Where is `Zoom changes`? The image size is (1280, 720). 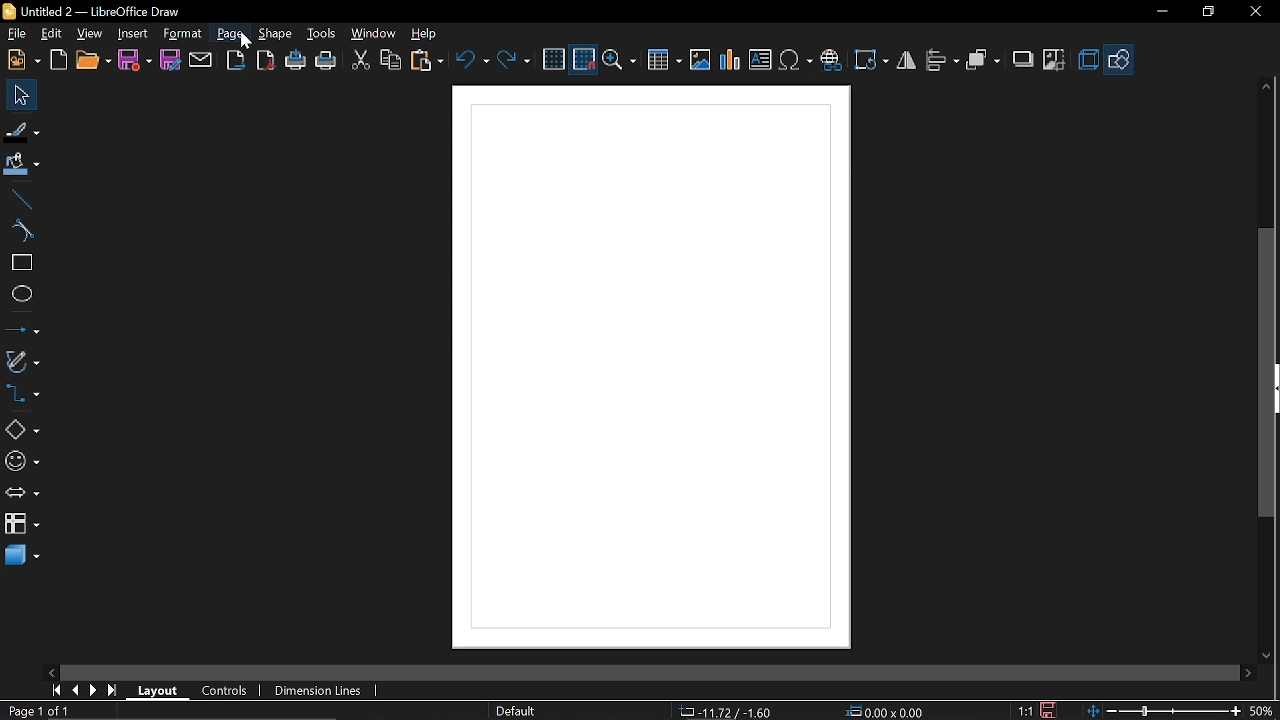
Zoom changes is located at coordinates (1165, 710).